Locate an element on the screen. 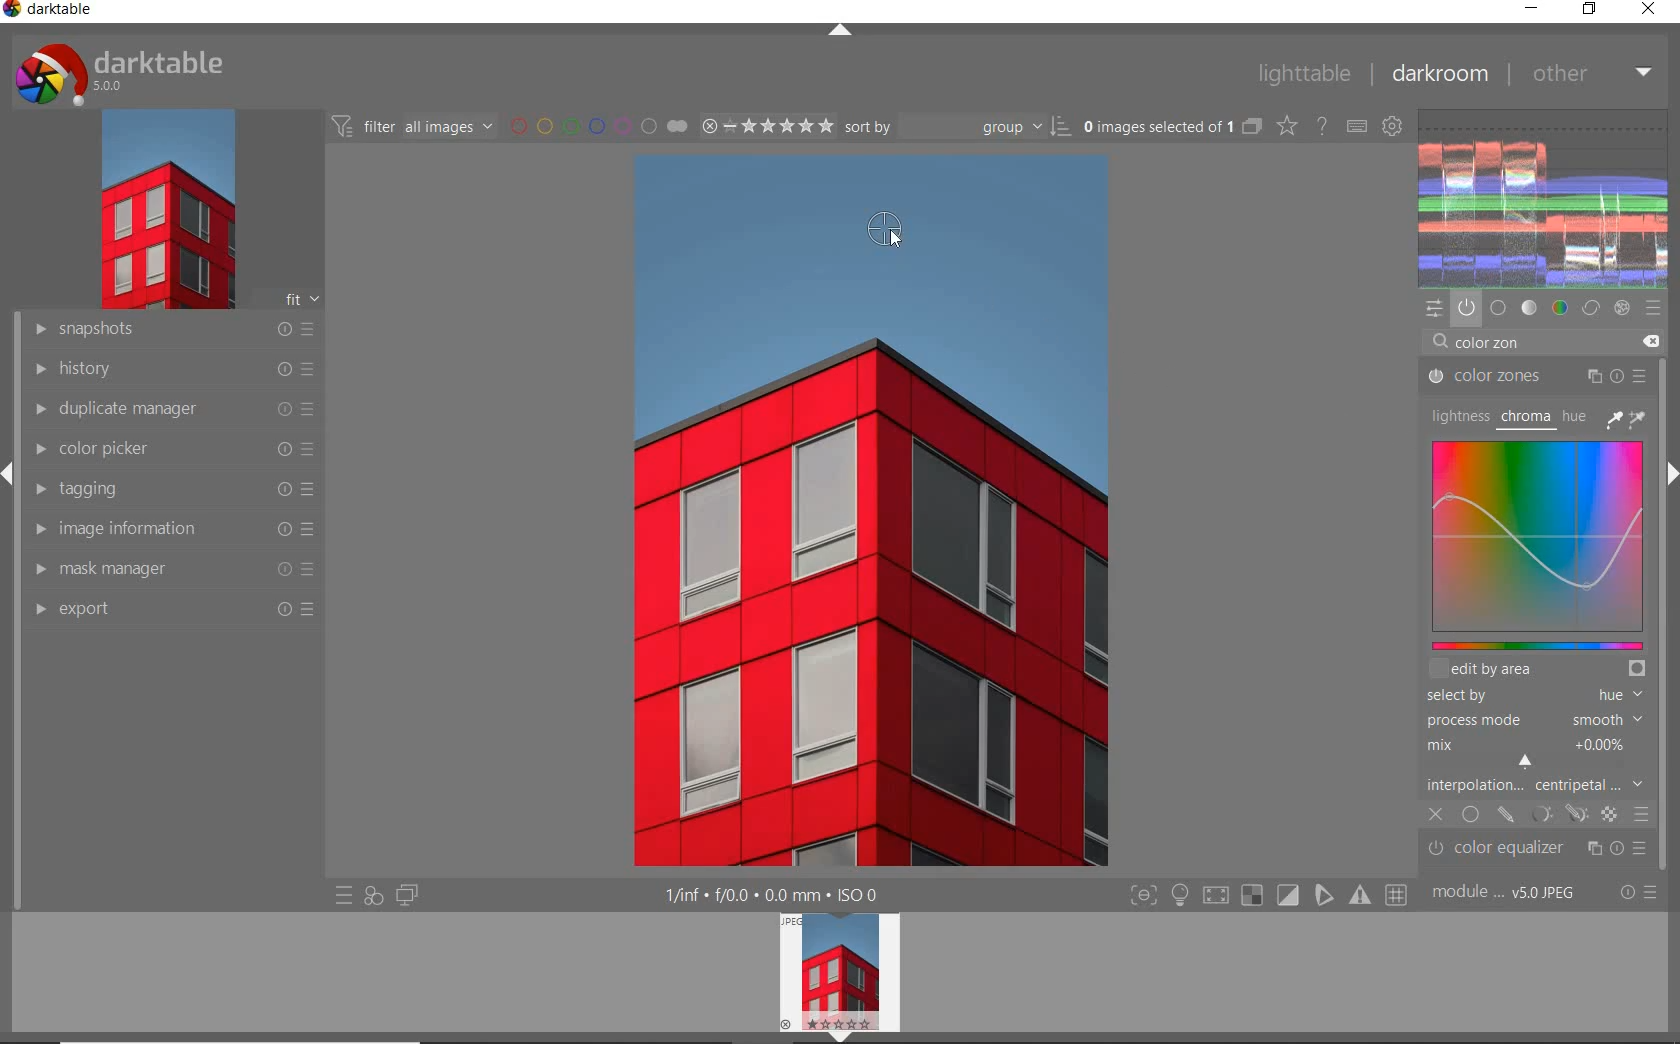  PROCESS MODE is located at coordinates (1532, 719).